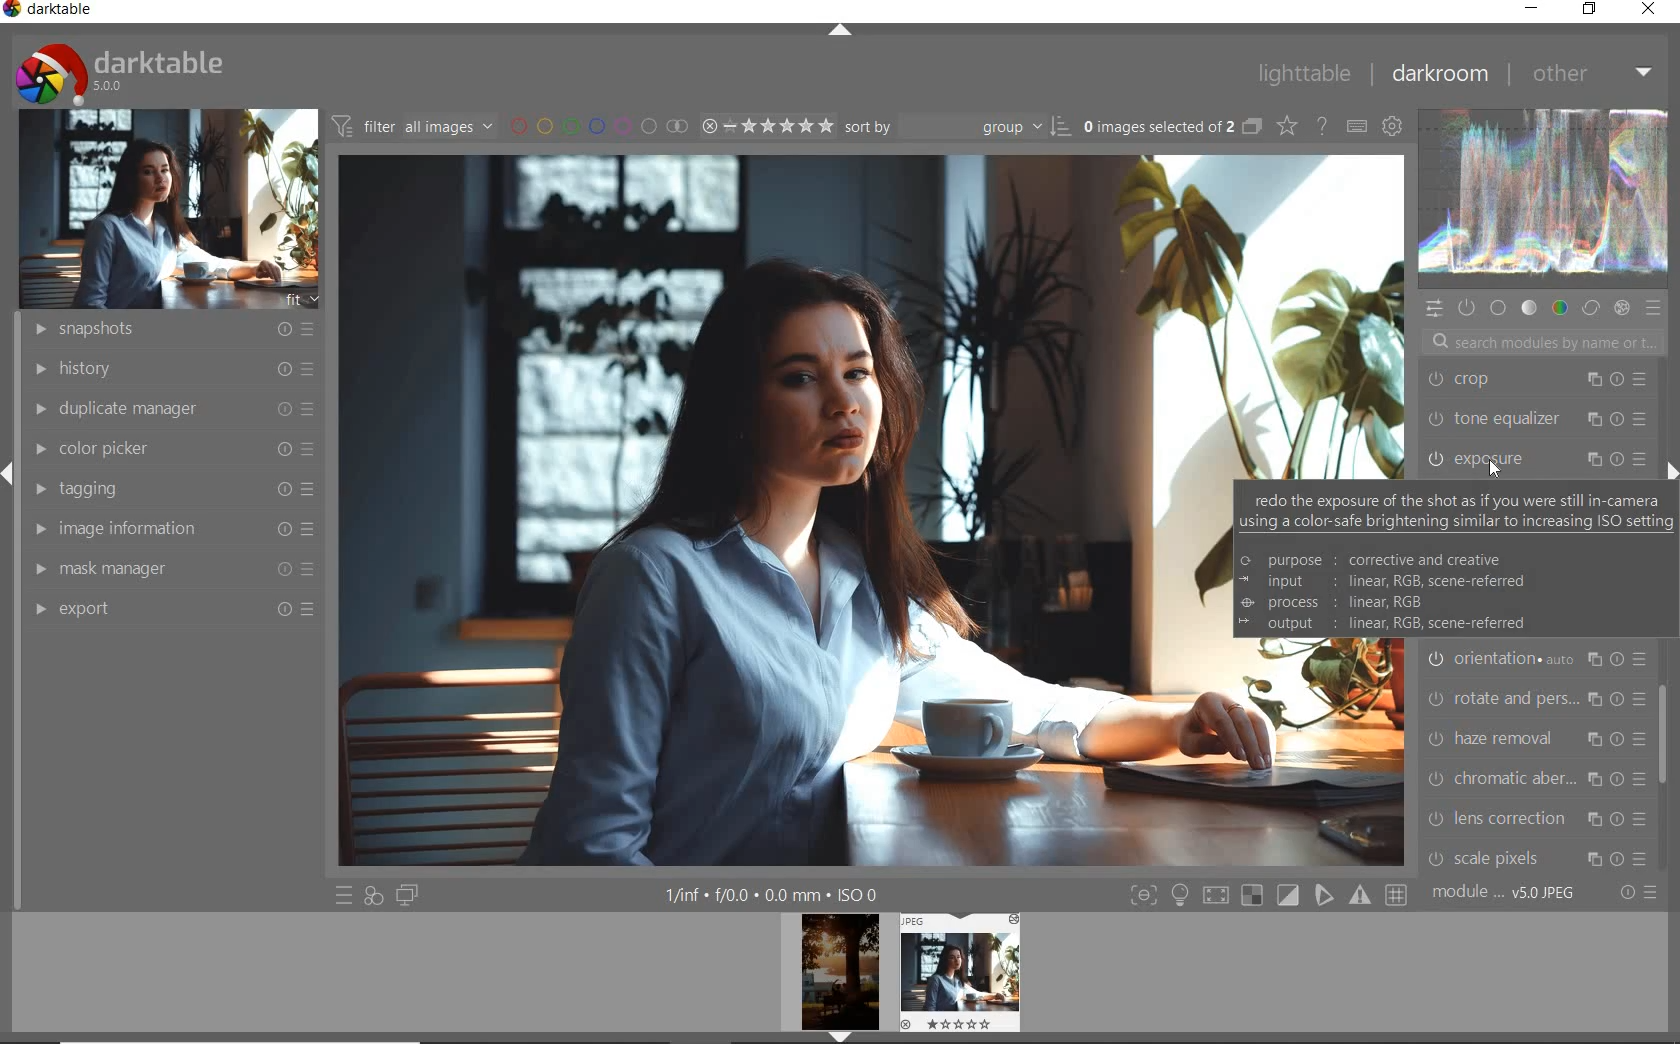 The height and width of the screenshot is (1044, 1680). Describe the element at coordinates (766, 126) in the screenshot. I see `SELECTED  IMAGE RANGE RATING` at that location.